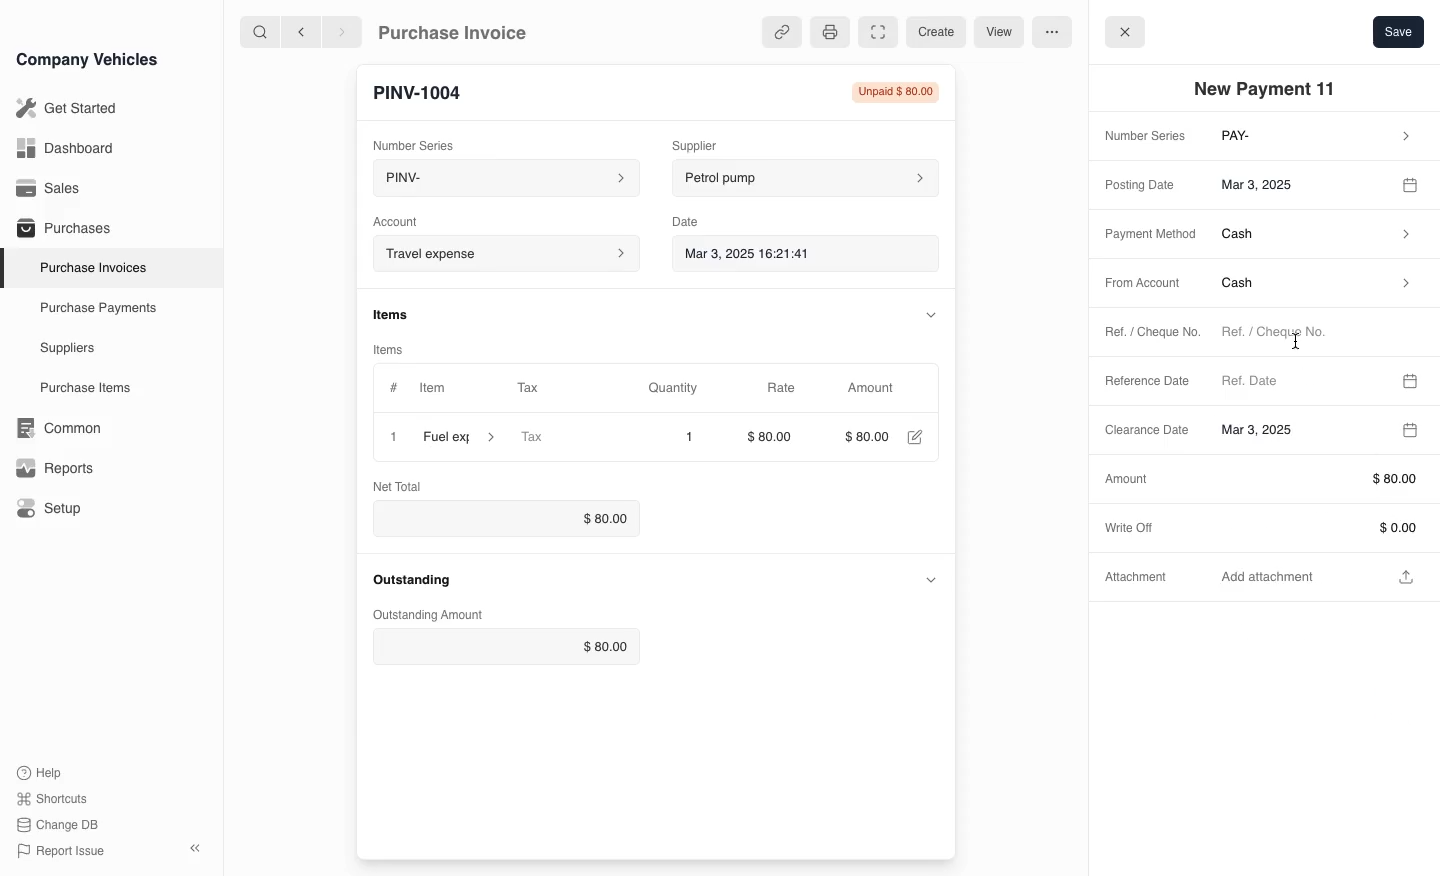  Describe the element at coordinates (1318, 138) in the screenshot. I see `PAY-` at that location.